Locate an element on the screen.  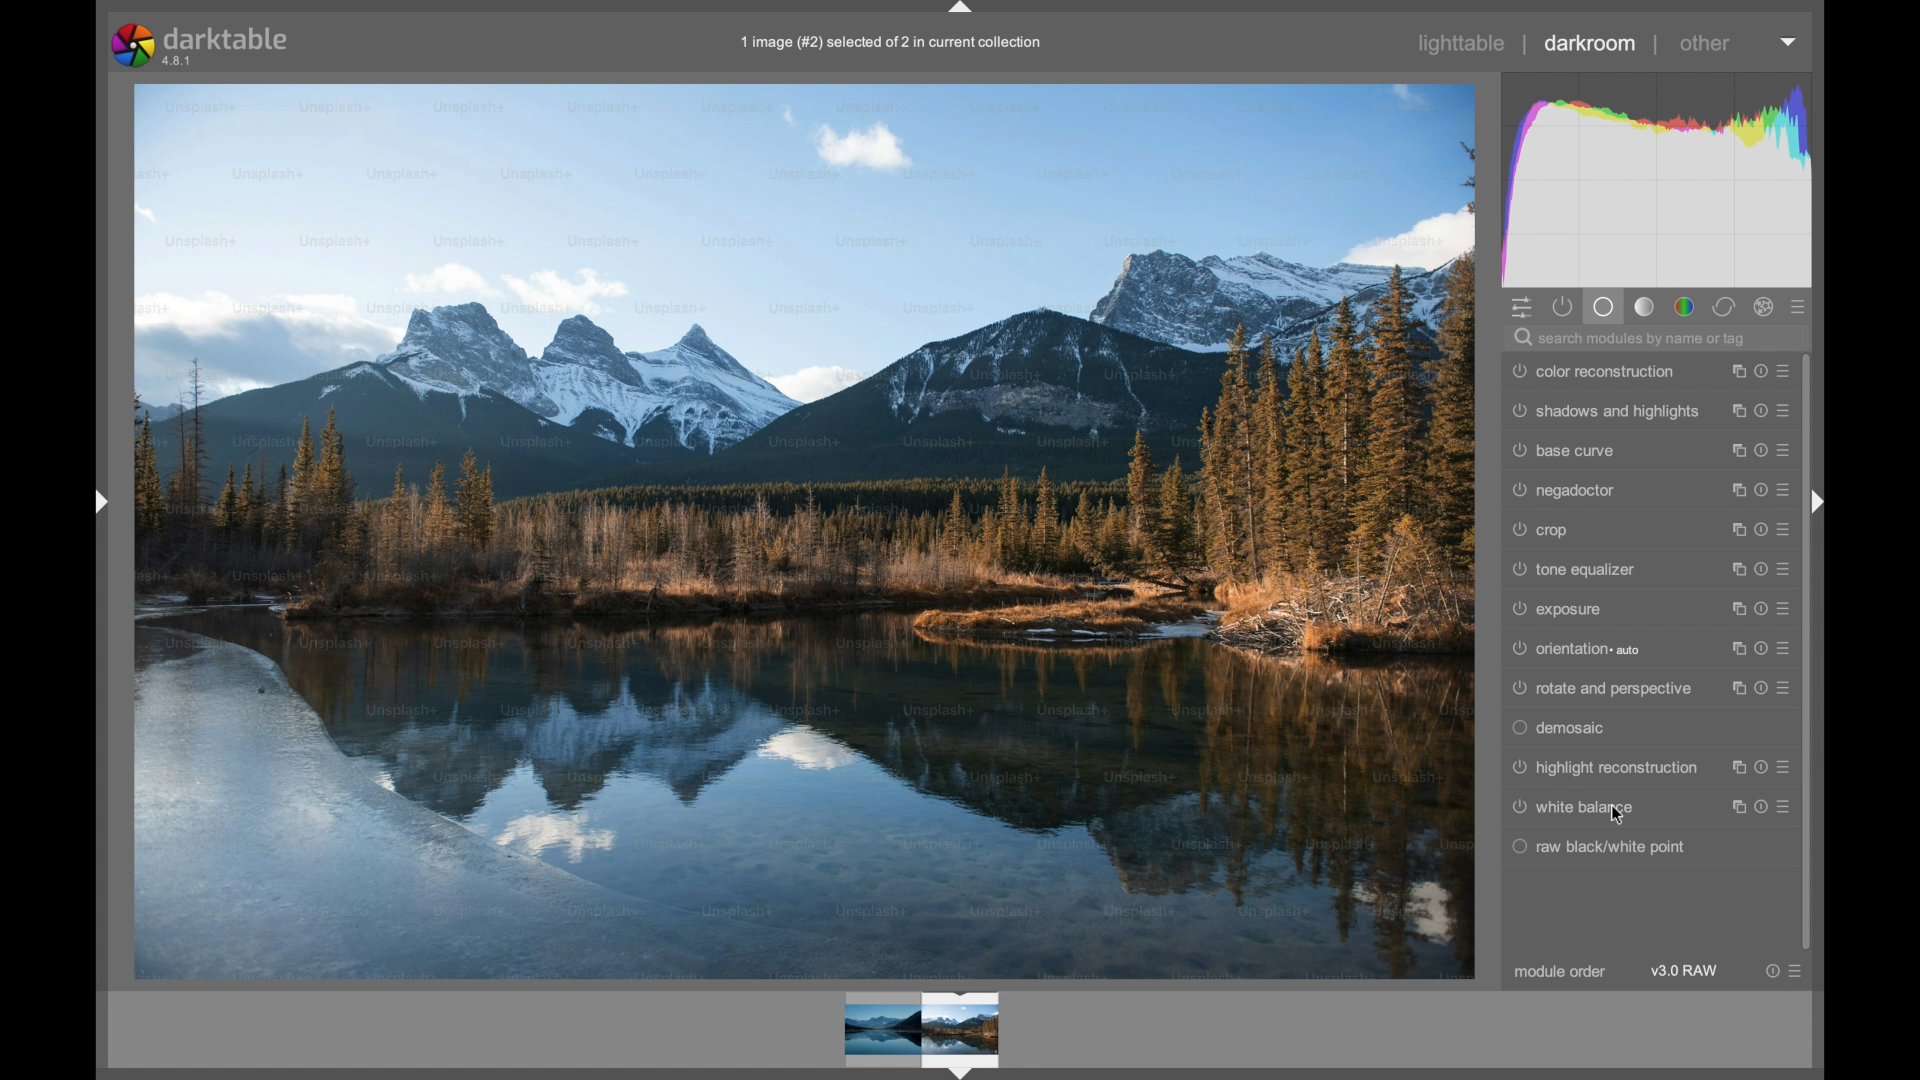
Image is located at coordinates (806, 531).